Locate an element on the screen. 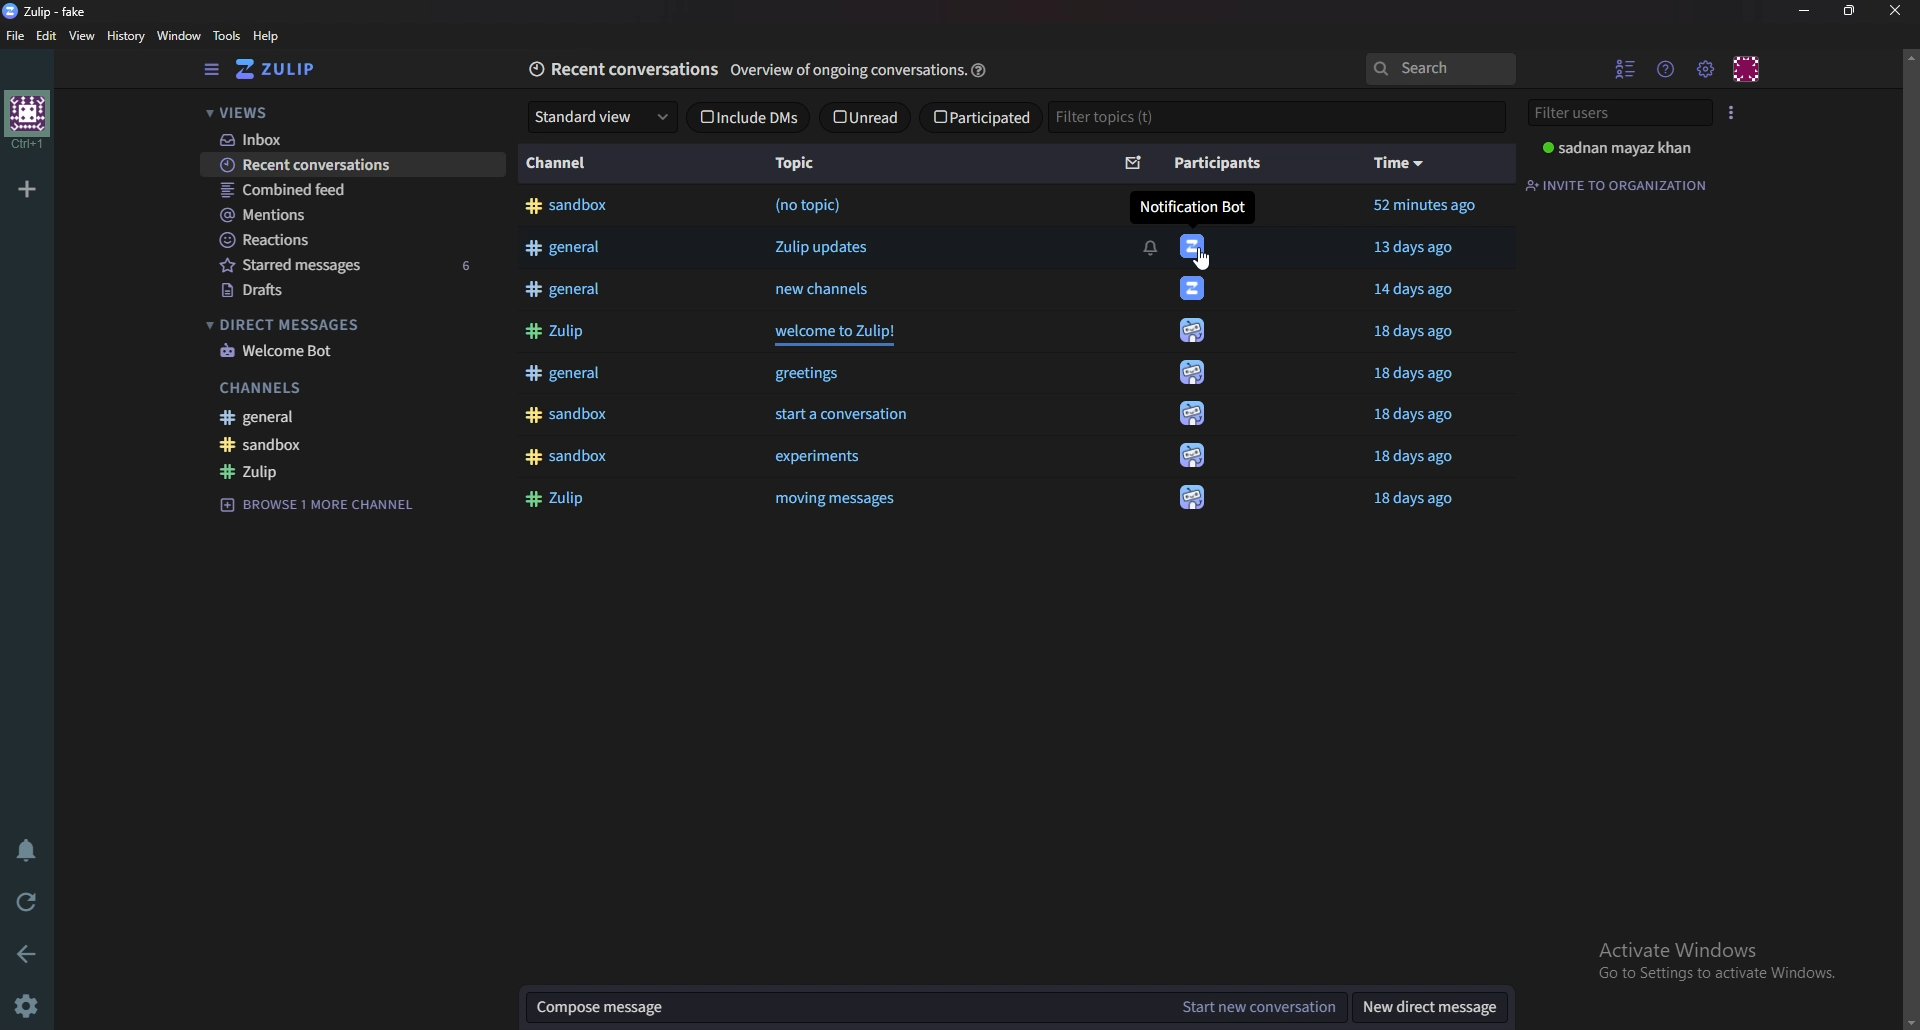 The image size is (1920, 1030). Filter users is located at coordinates (1613, 114).